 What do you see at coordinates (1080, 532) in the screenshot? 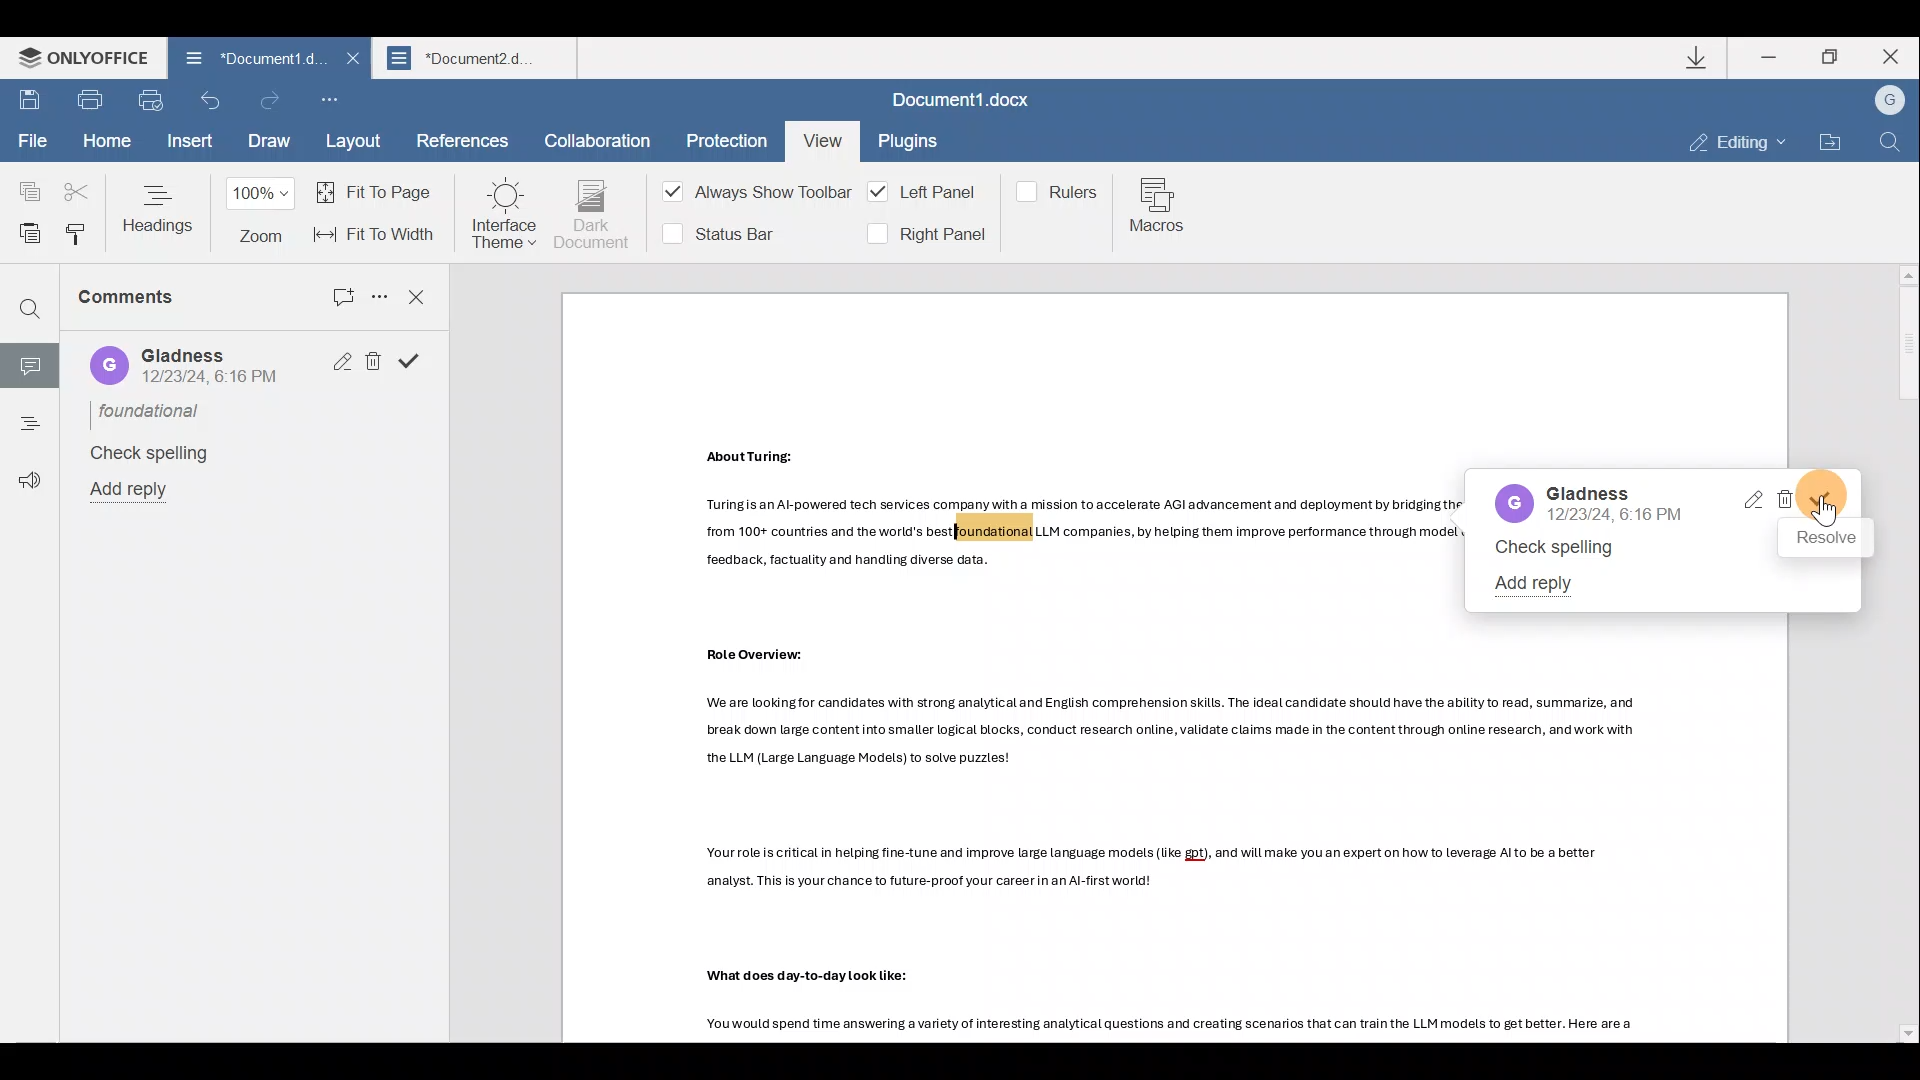
I see `` at bounding box center [1080, 532].